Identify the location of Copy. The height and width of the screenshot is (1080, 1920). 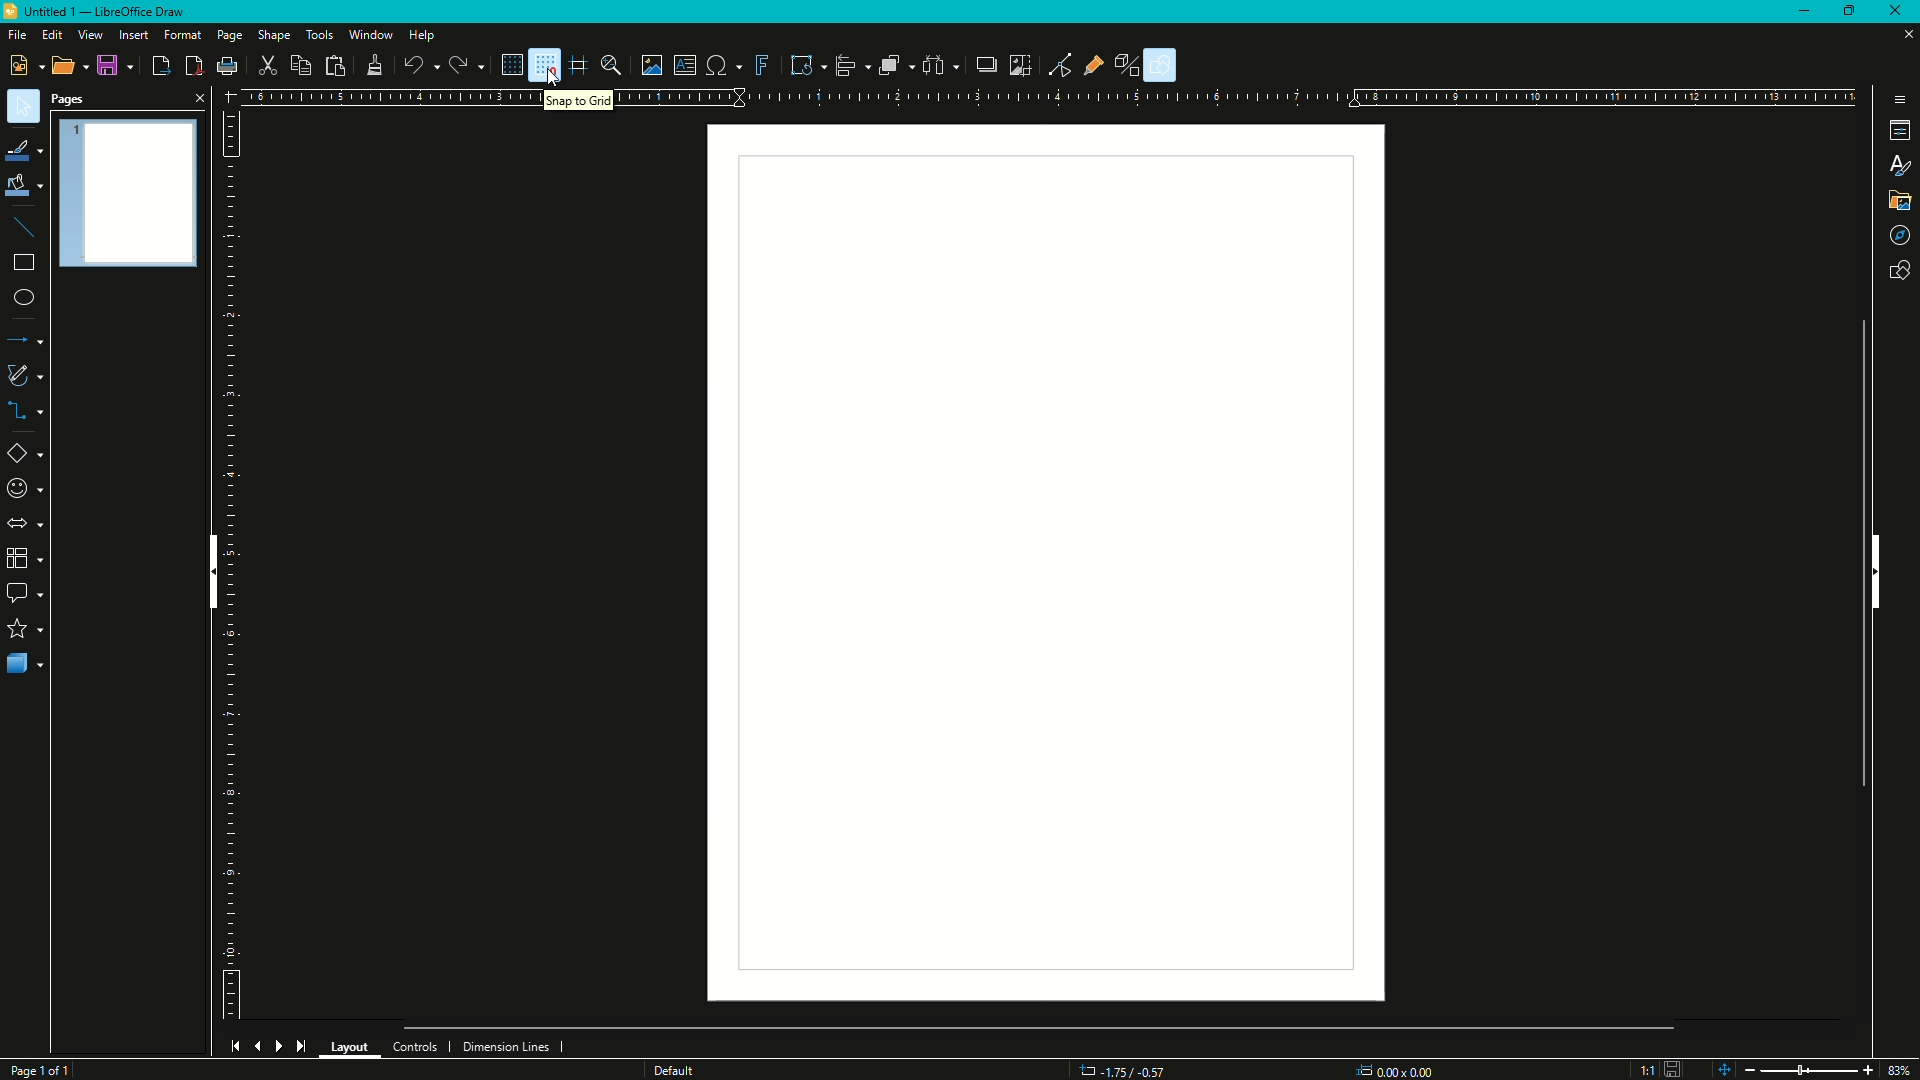
(305, 67).